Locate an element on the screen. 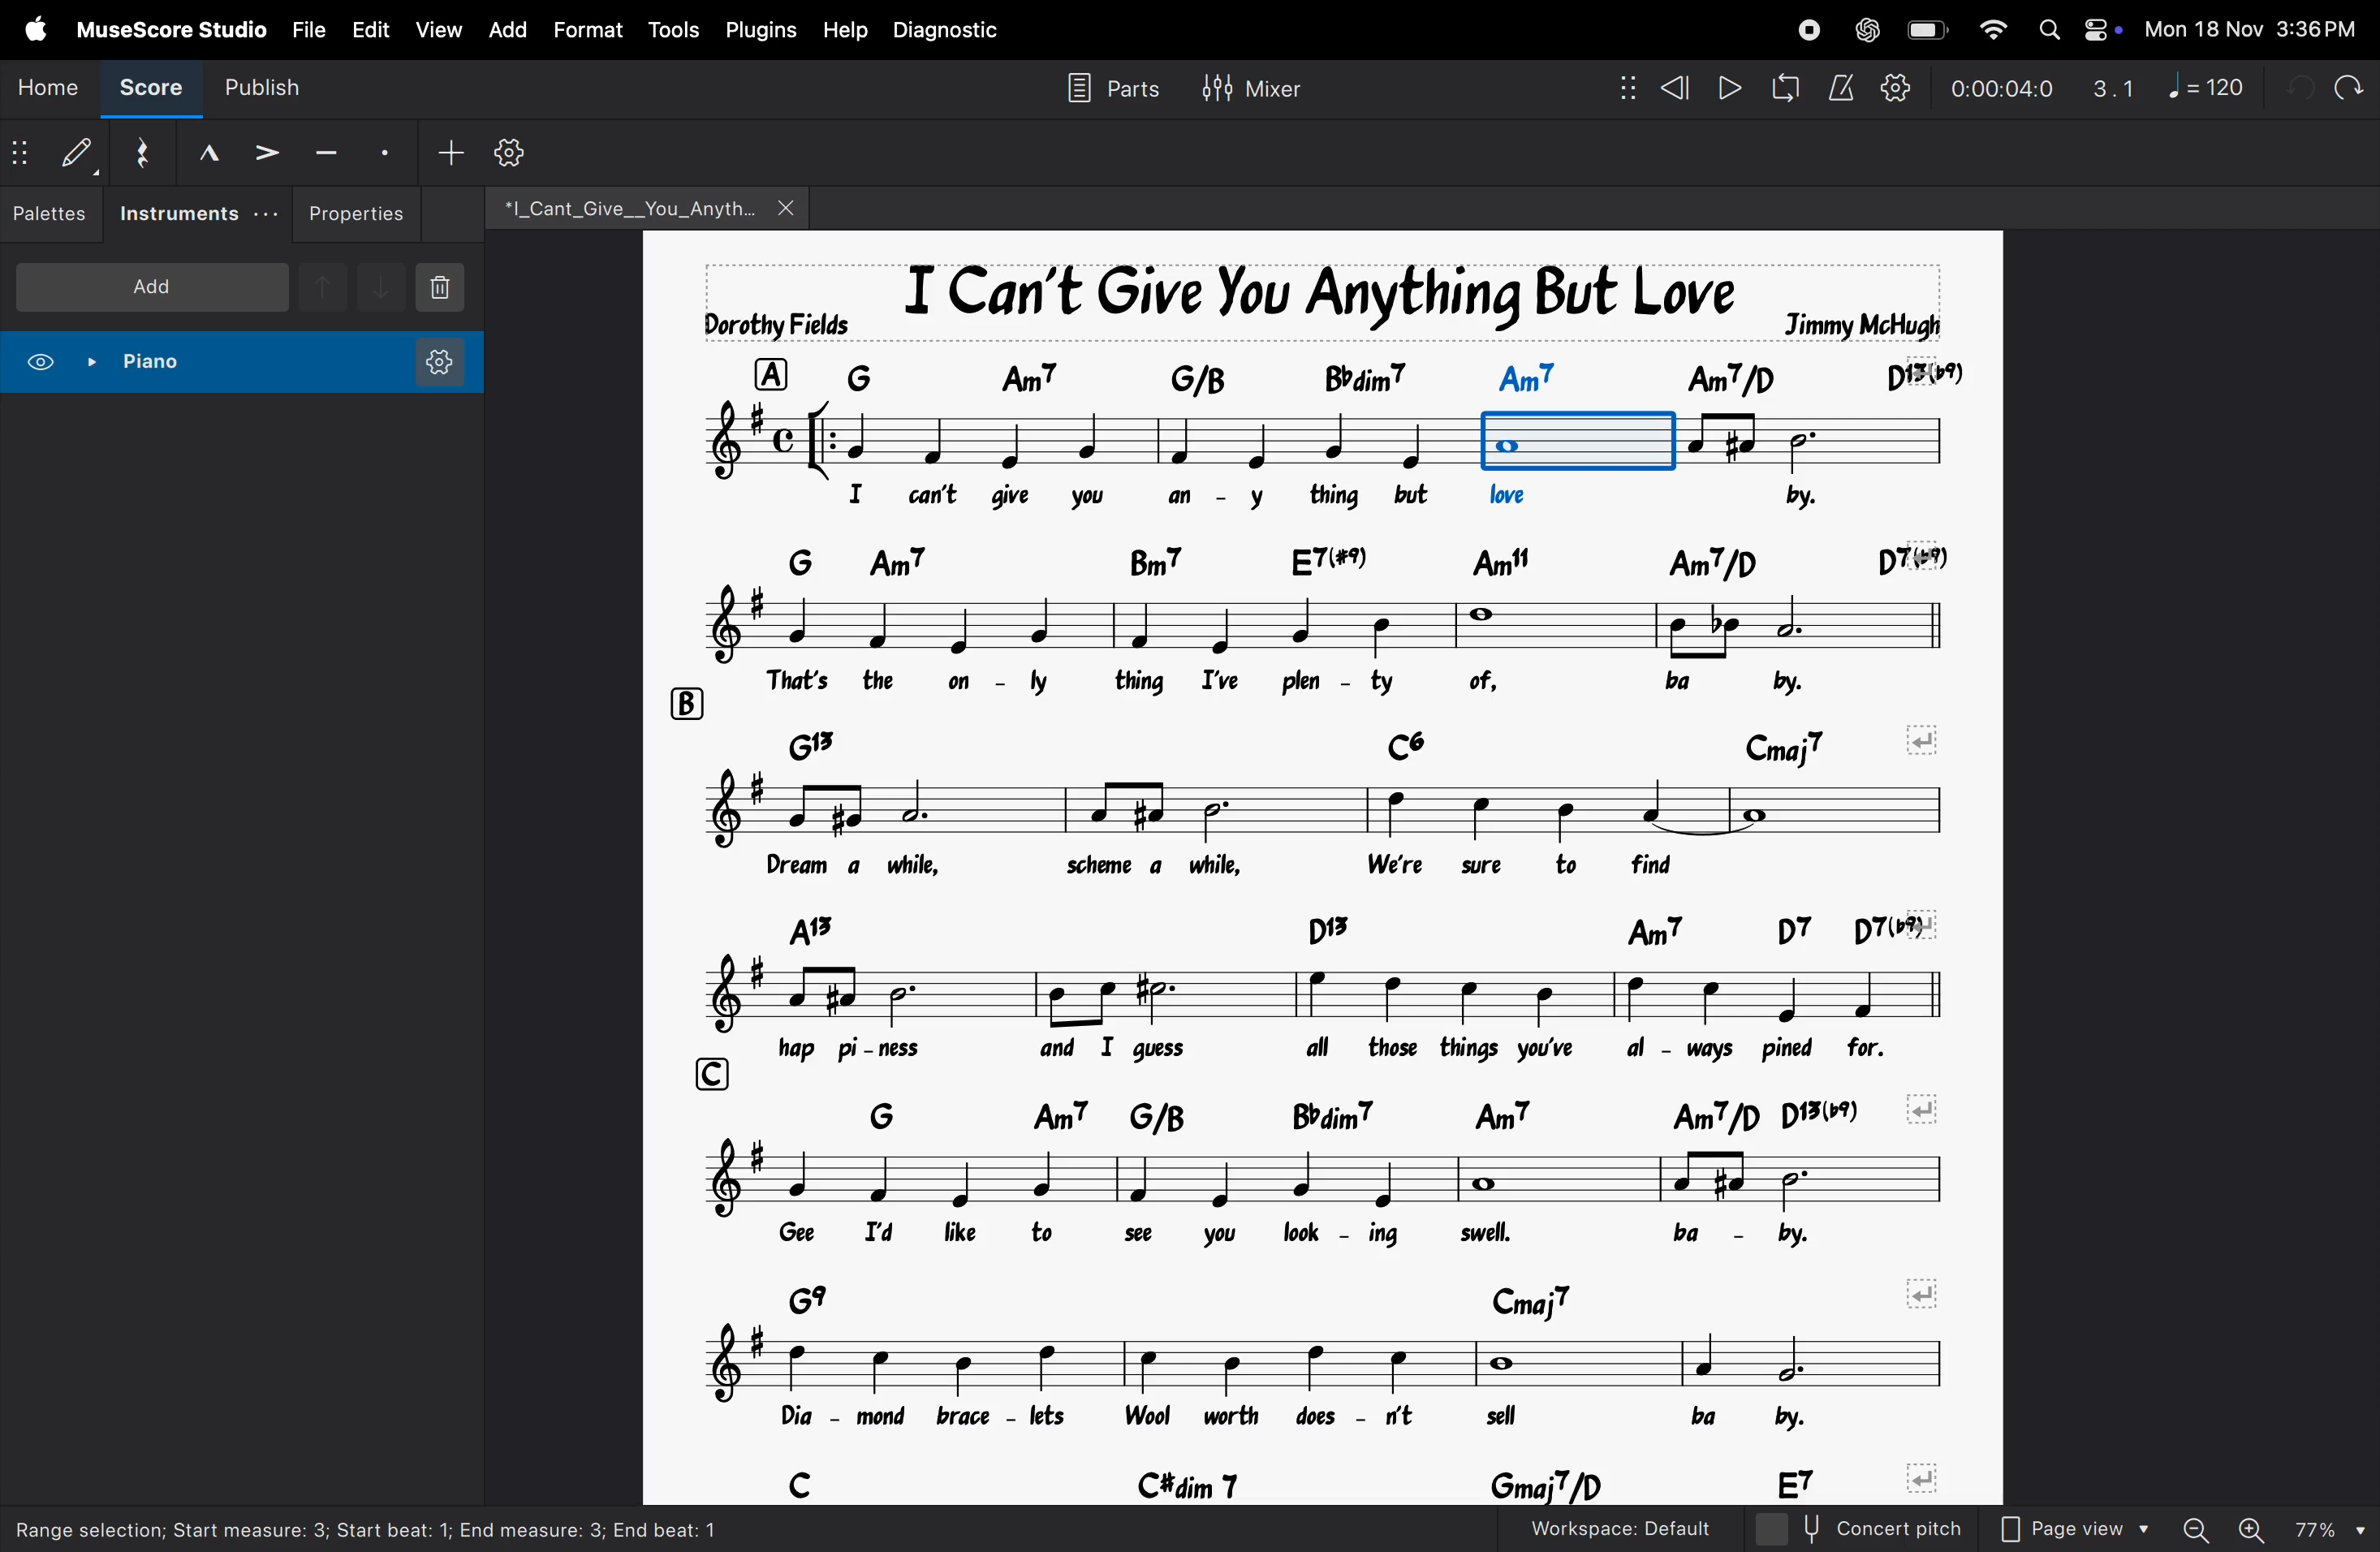 The image size is (2380, 1552). up note is located at coordinates (323, 288).